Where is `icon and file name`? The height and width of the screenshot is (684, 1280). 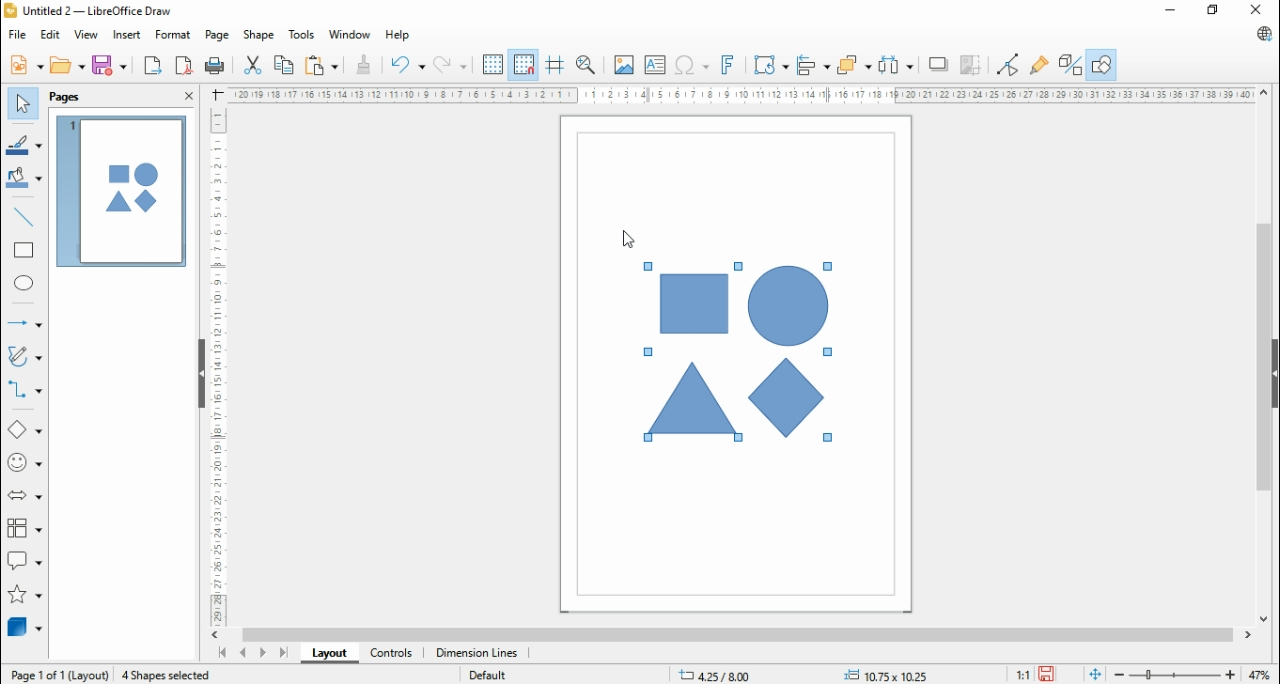
icon and file name is located at coordinates (90, 10).